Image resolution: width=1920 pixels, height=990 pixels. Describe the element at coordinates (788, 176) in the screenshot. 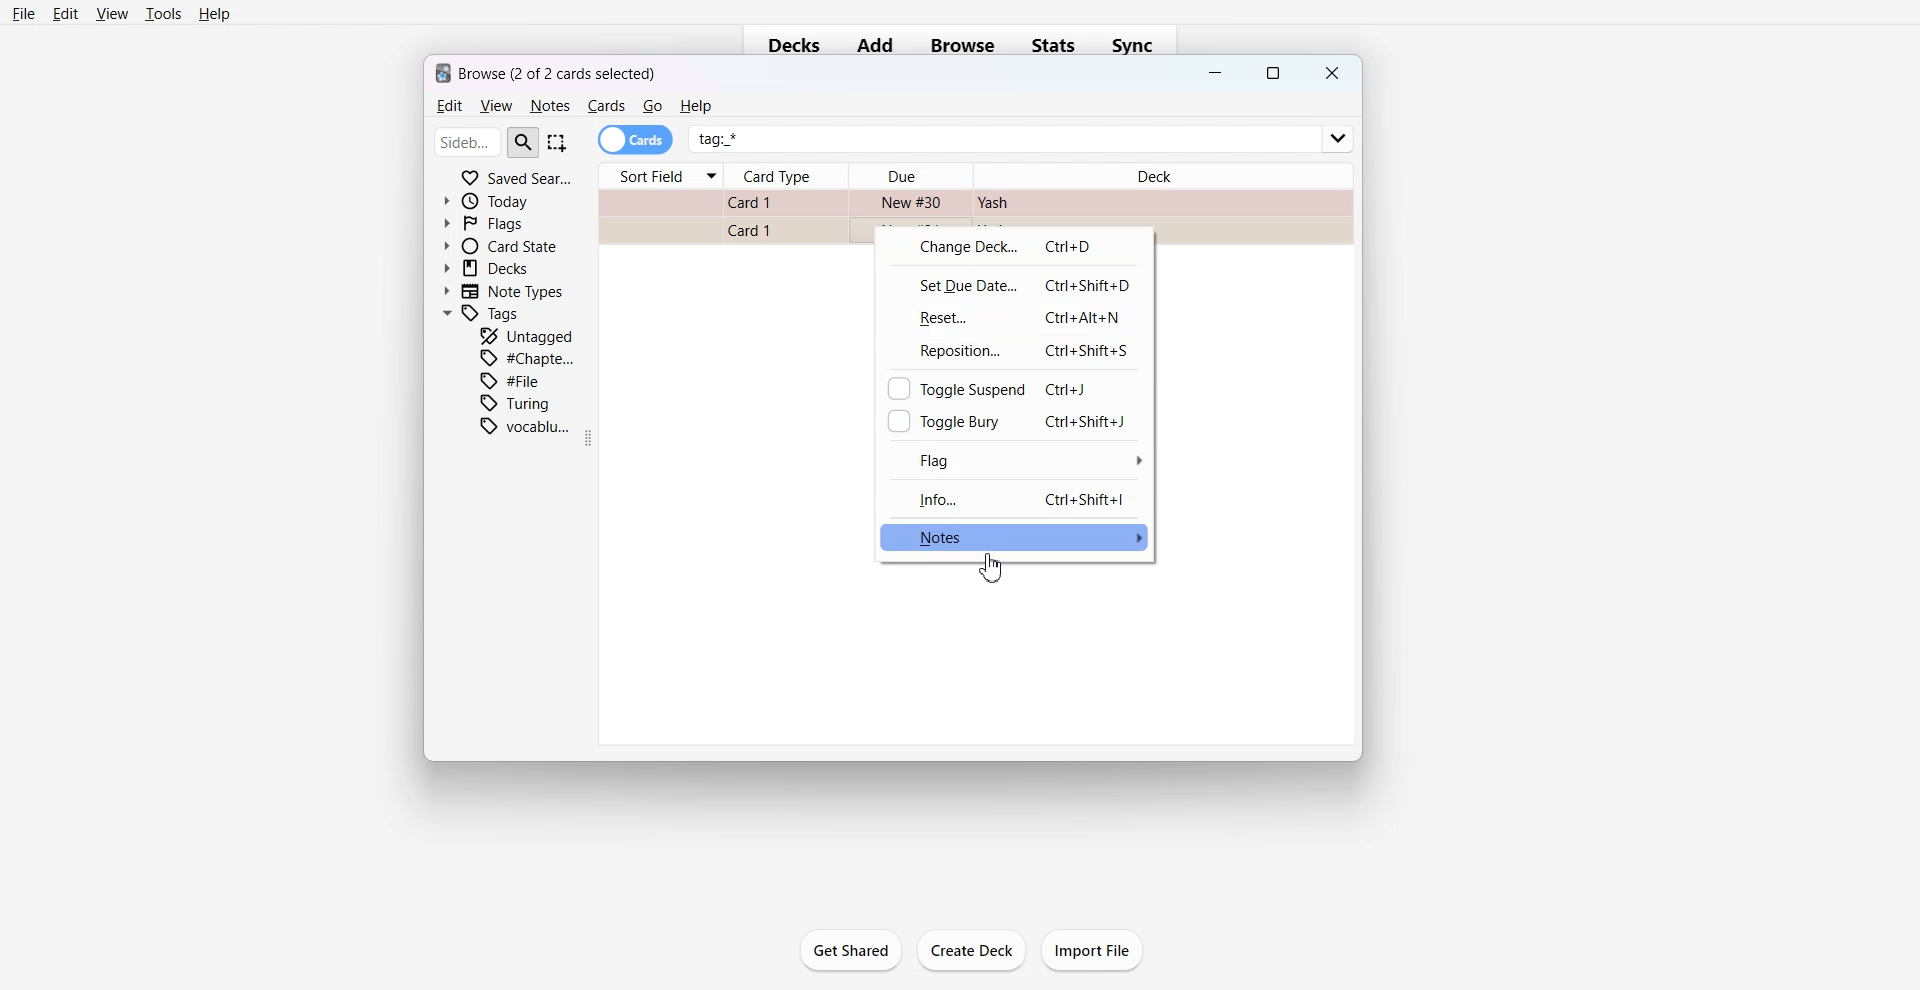

I see `Card Type` at that location.